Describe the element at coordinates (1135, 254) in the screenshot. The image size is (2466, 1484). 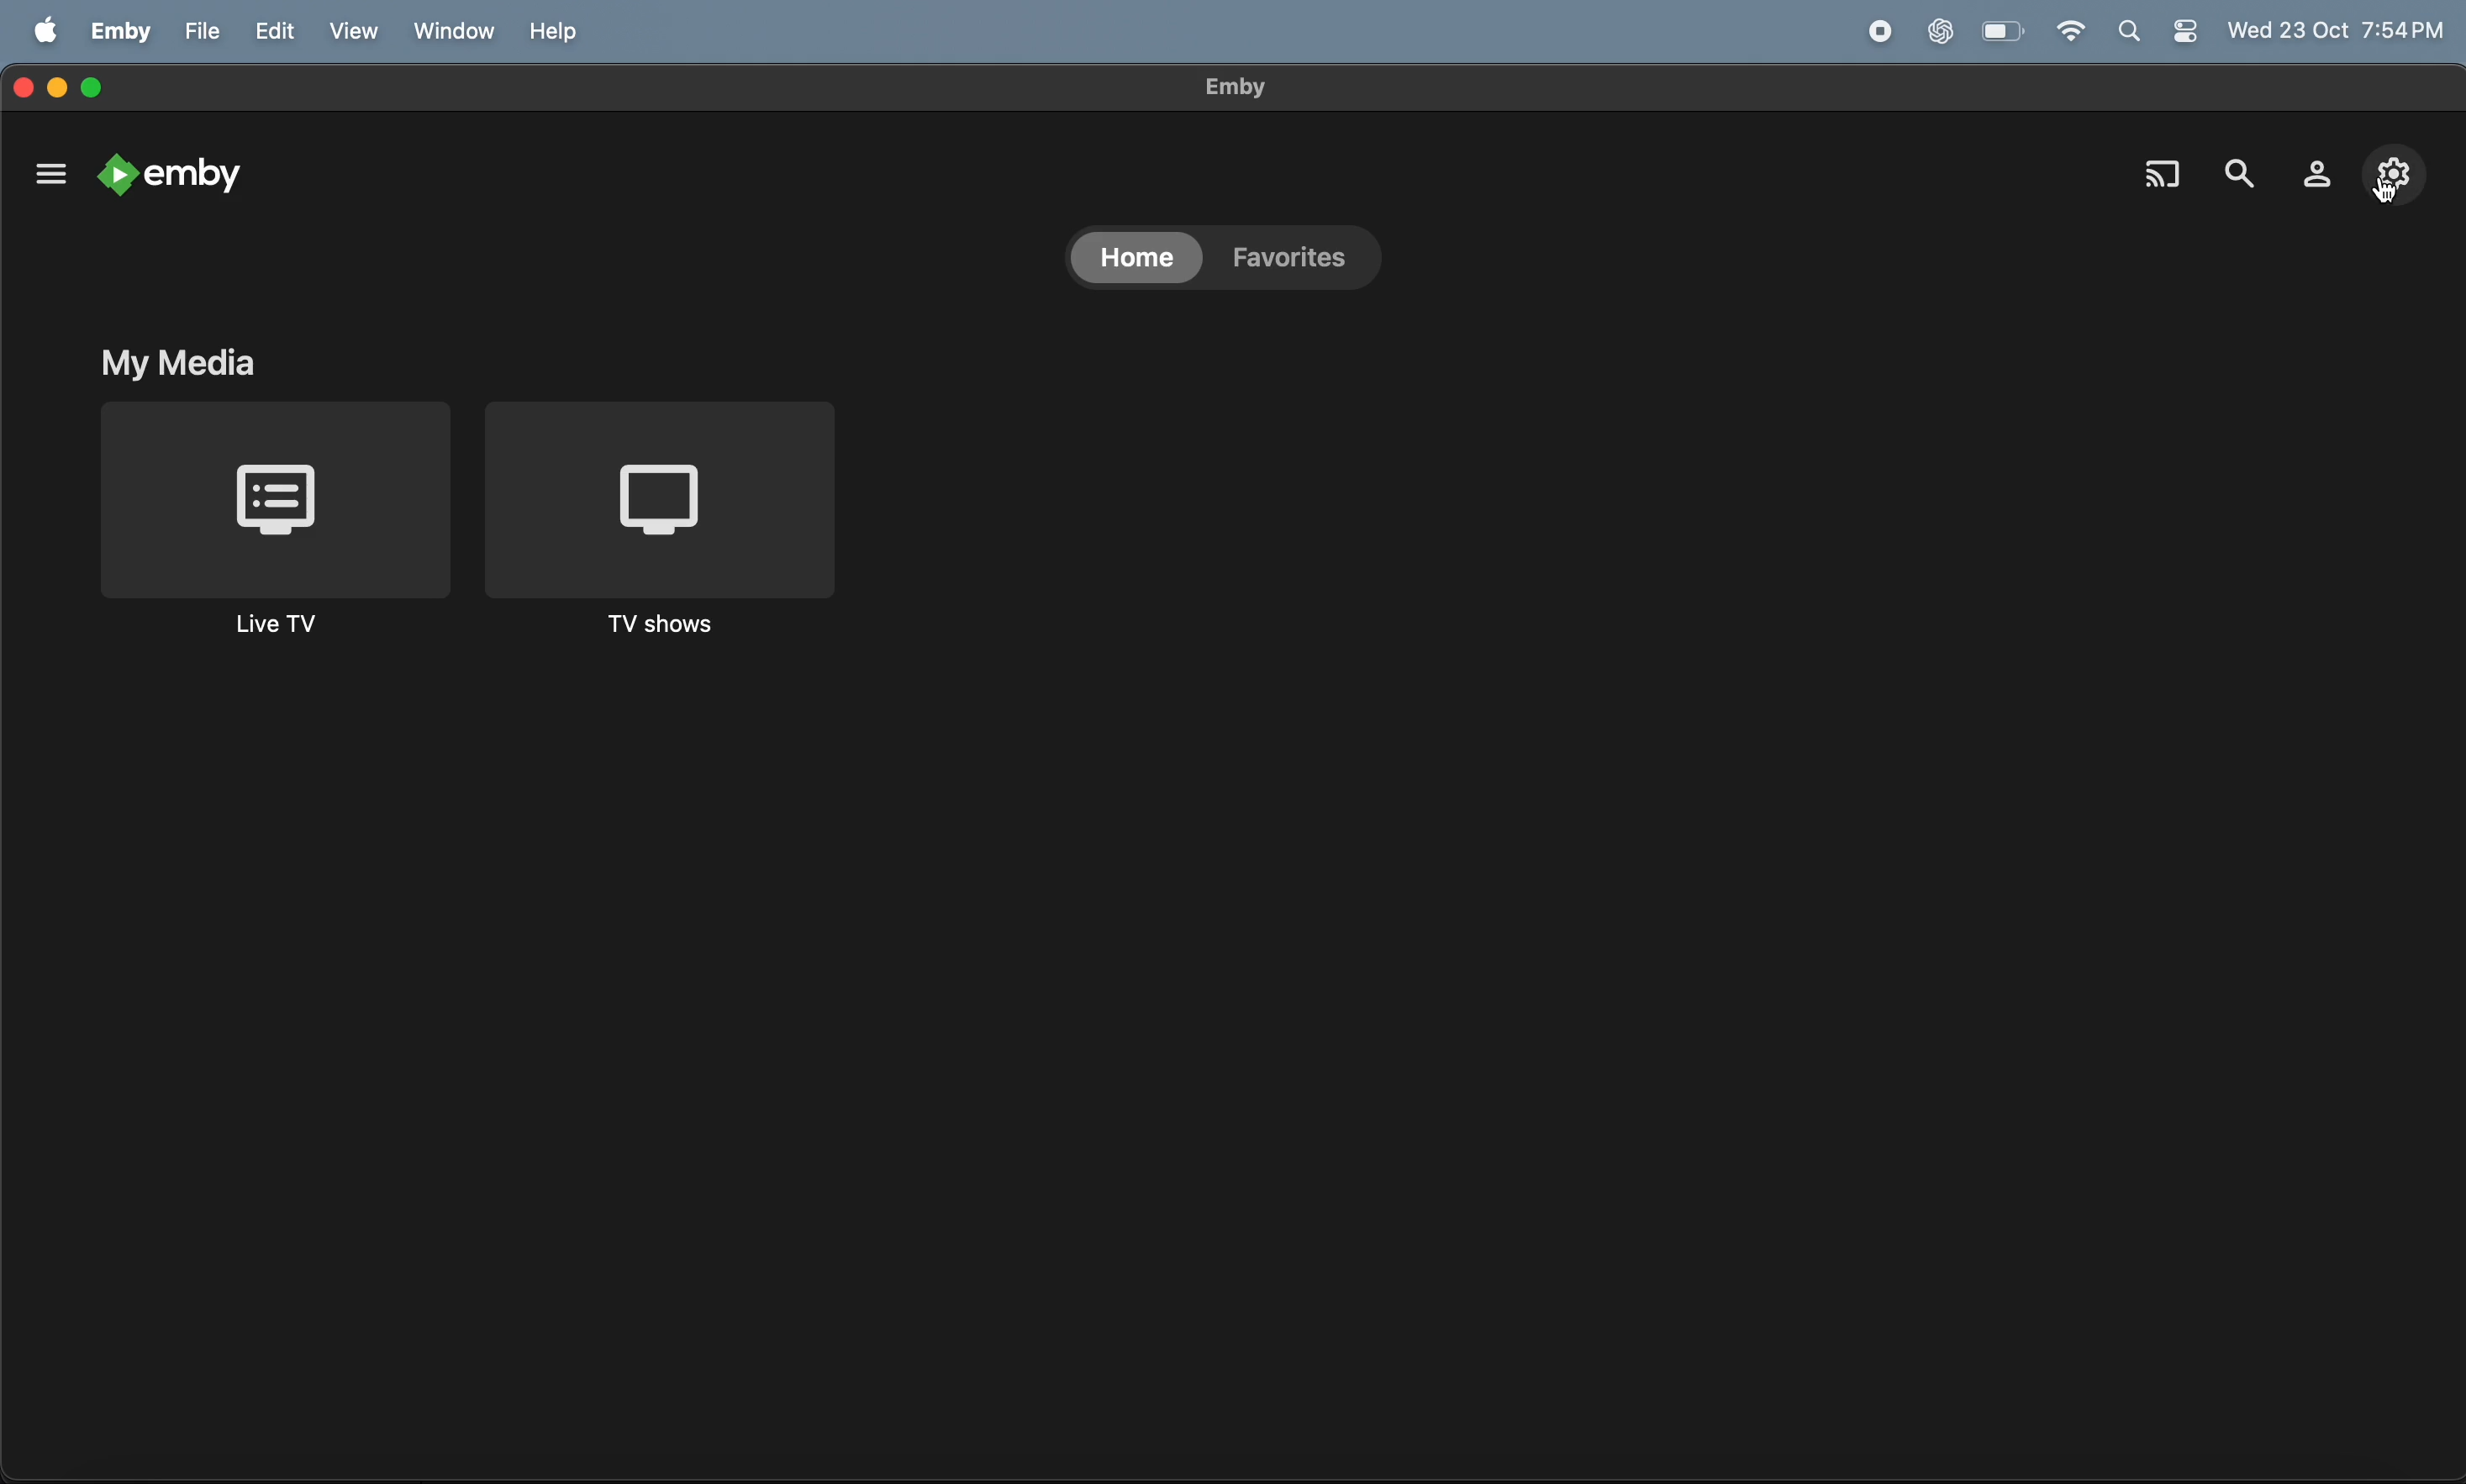
I see `home` at that location.